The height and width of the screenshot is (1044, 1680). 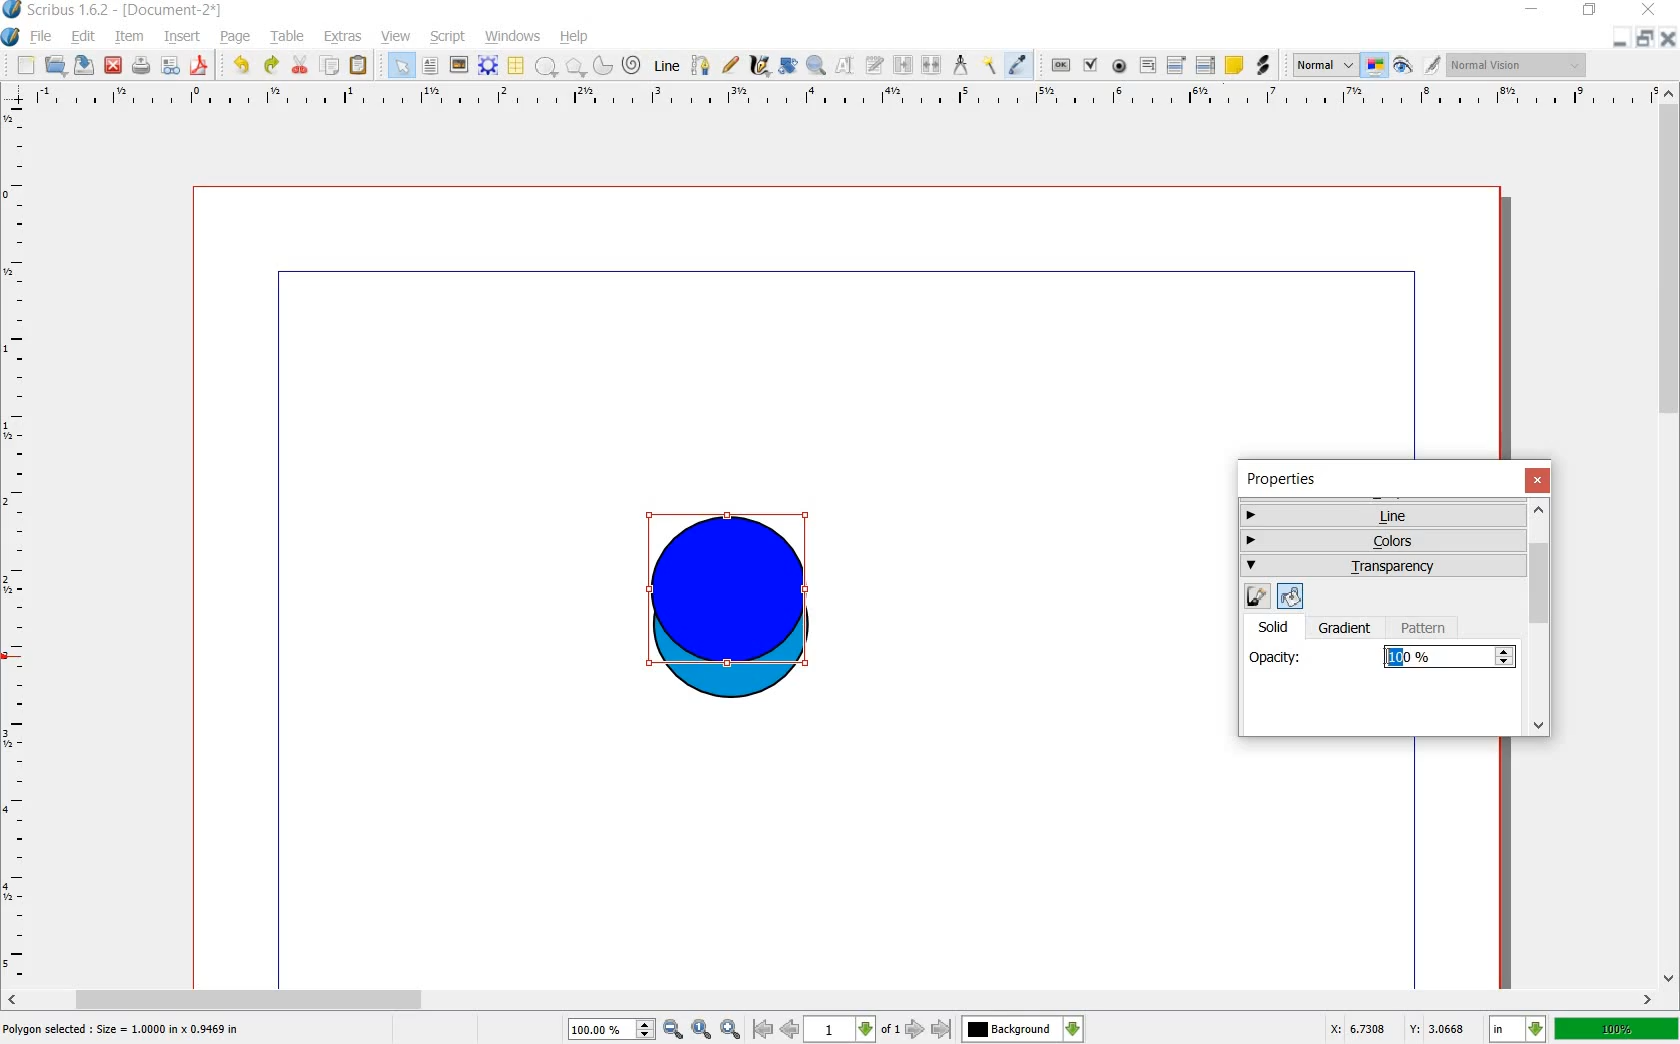 What do you see at coordinates (1652, 10) in the screenshot?
I see `close` at bounding box center [1652, 10].